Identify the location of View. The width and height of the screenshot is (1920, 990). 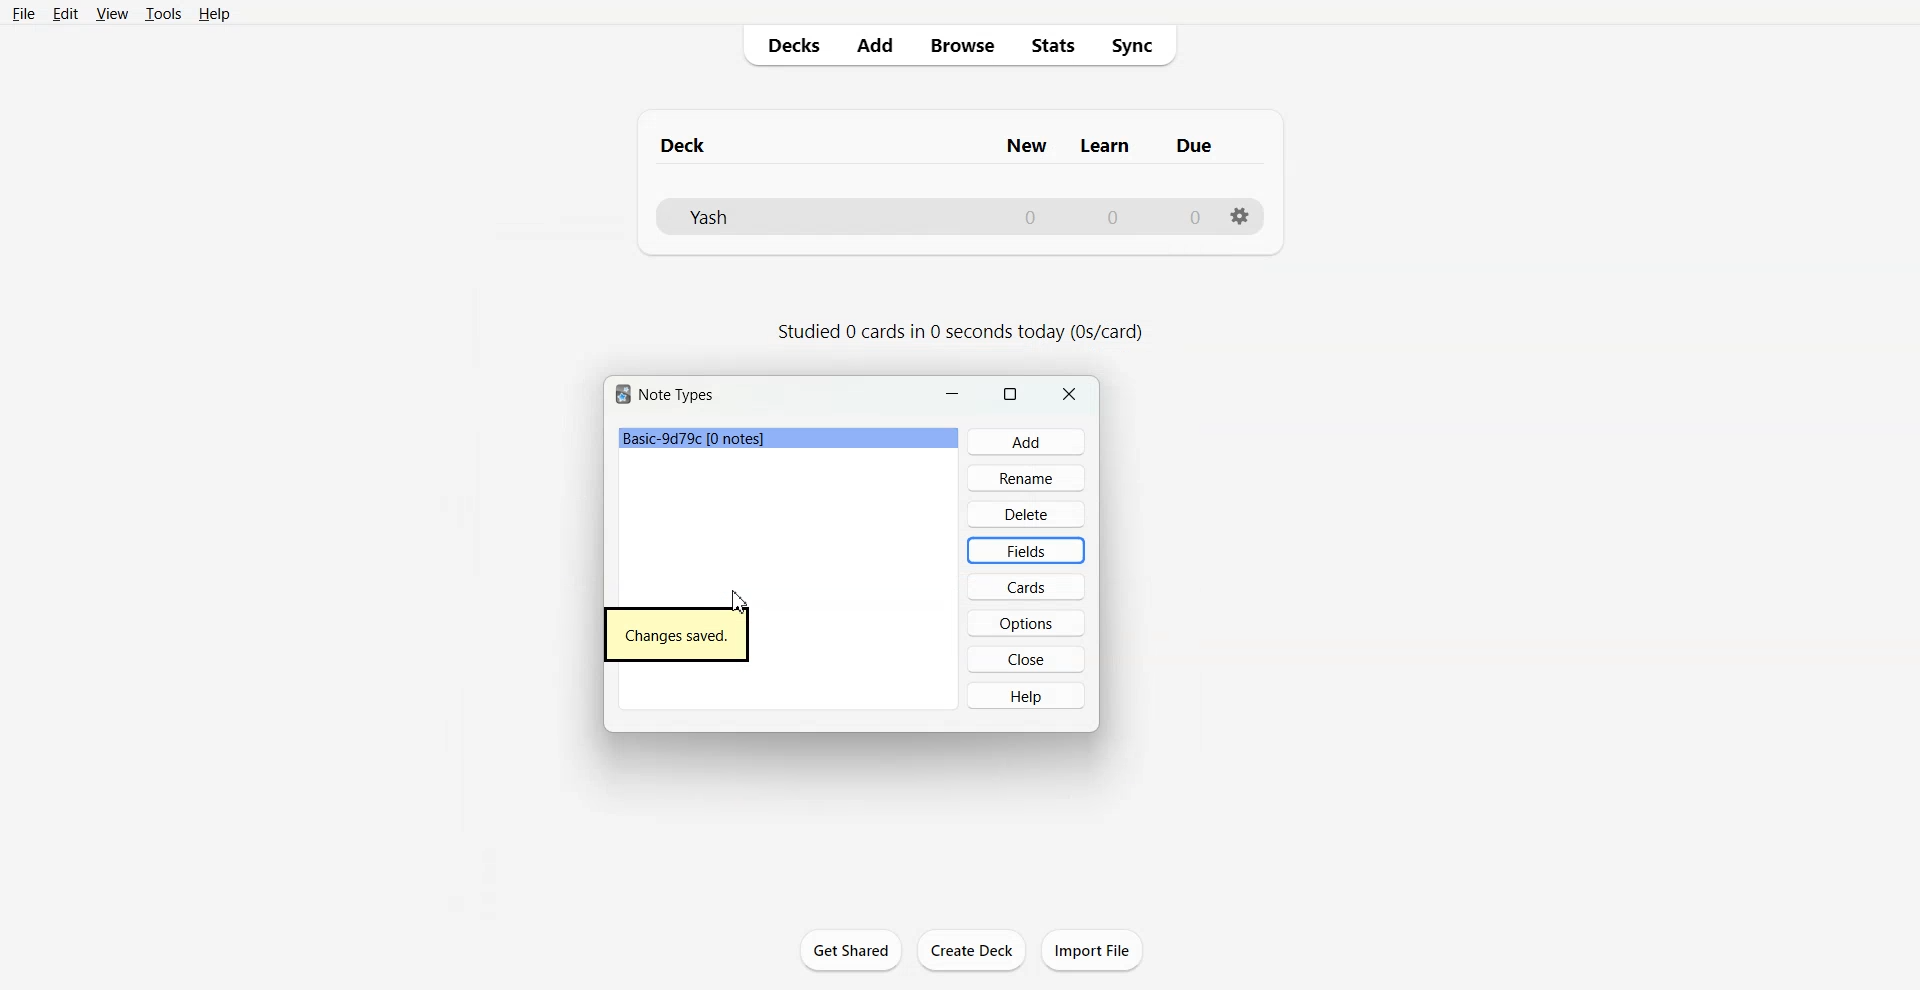
(113, 13).